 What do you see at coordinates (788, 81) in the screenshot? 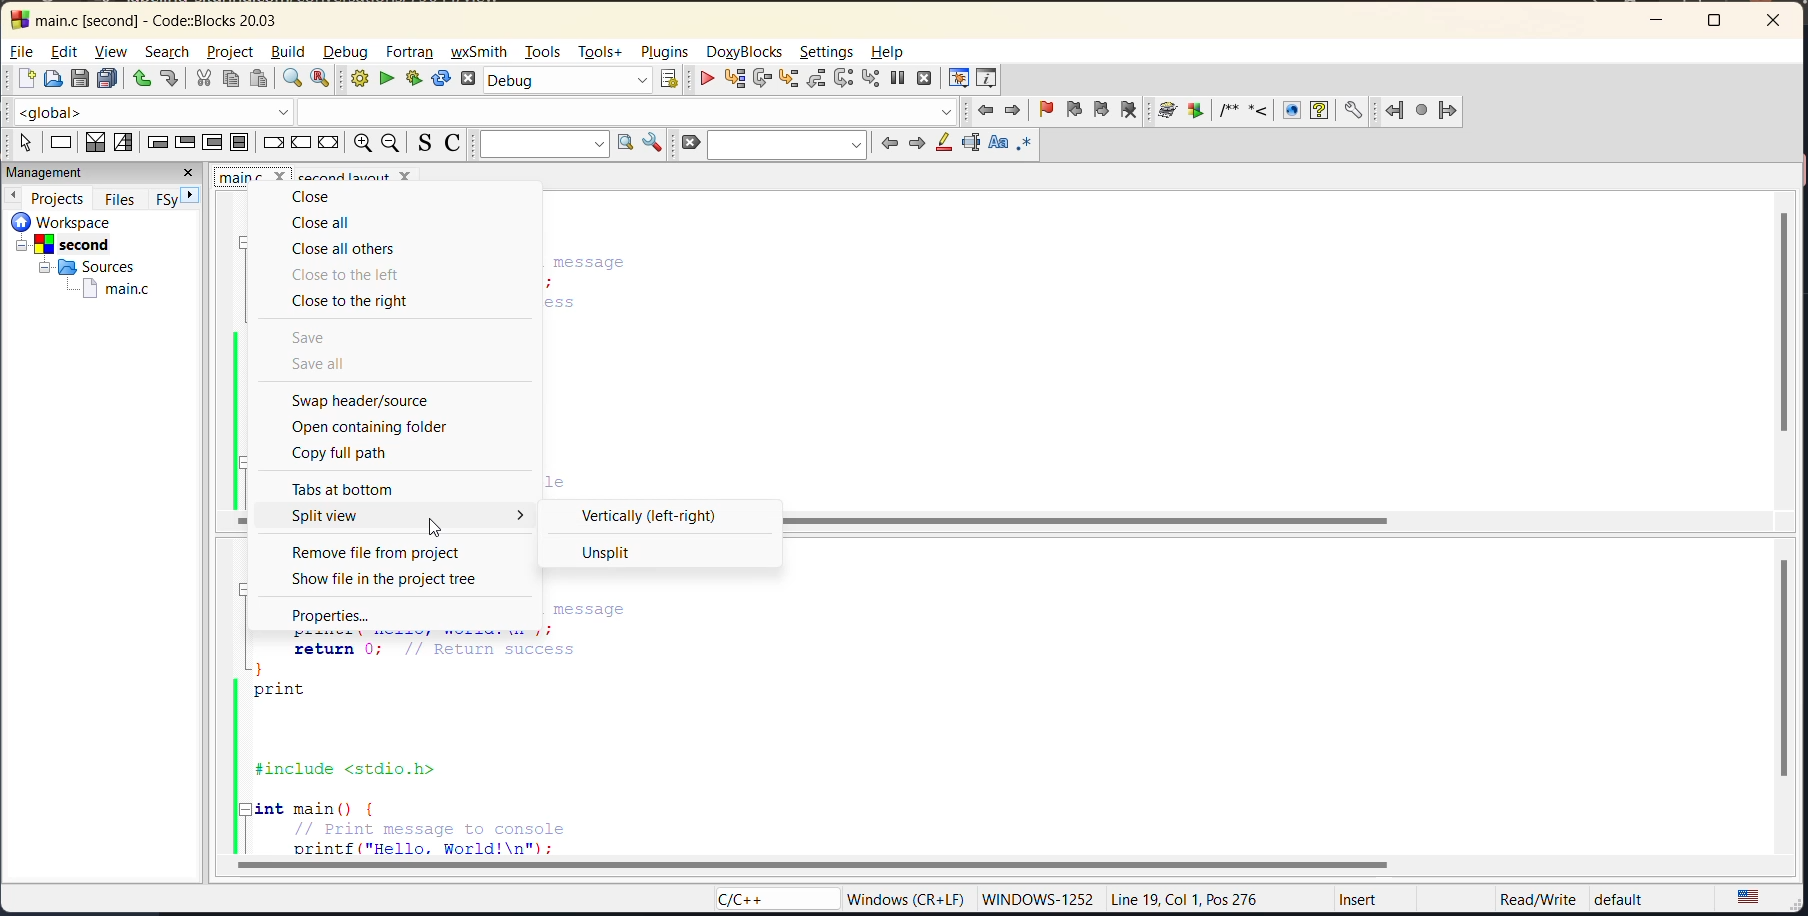
I see `step into` at bounding box center [788, 81].